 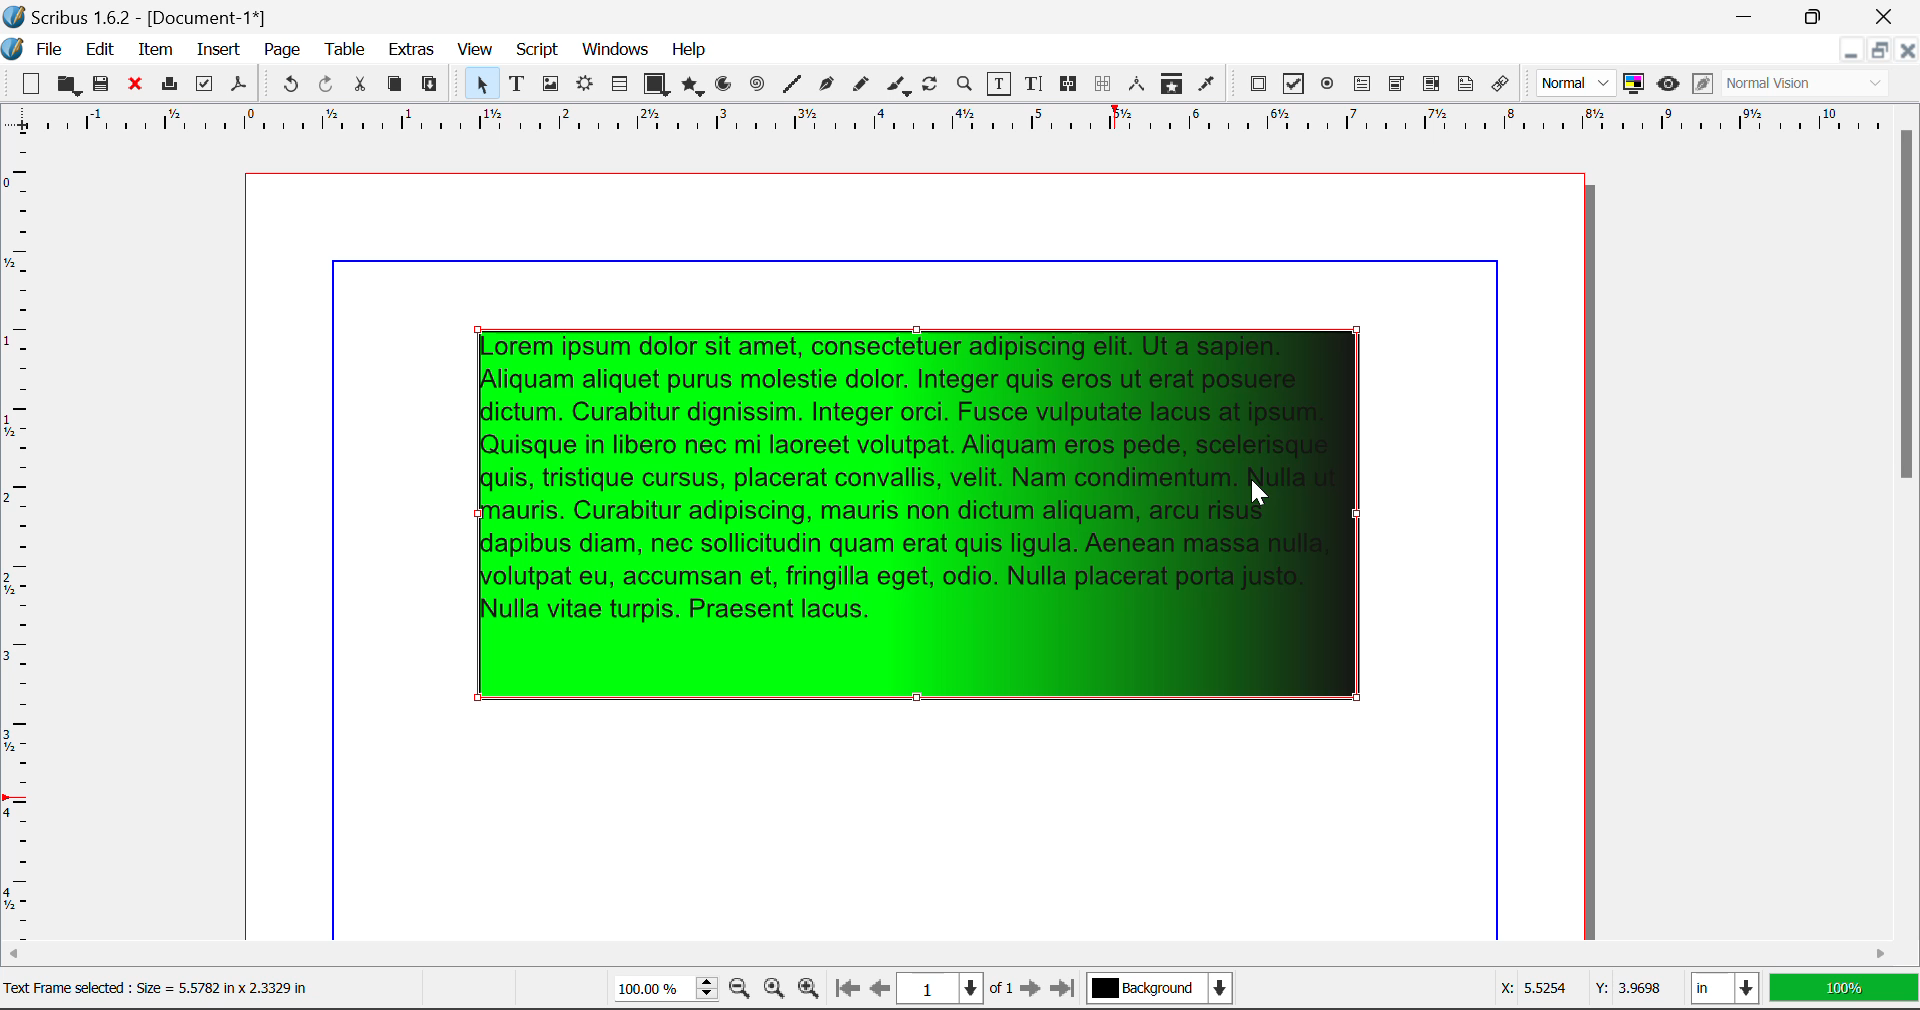 I want to click on Zoom 100%, so click(x=666, y=991).